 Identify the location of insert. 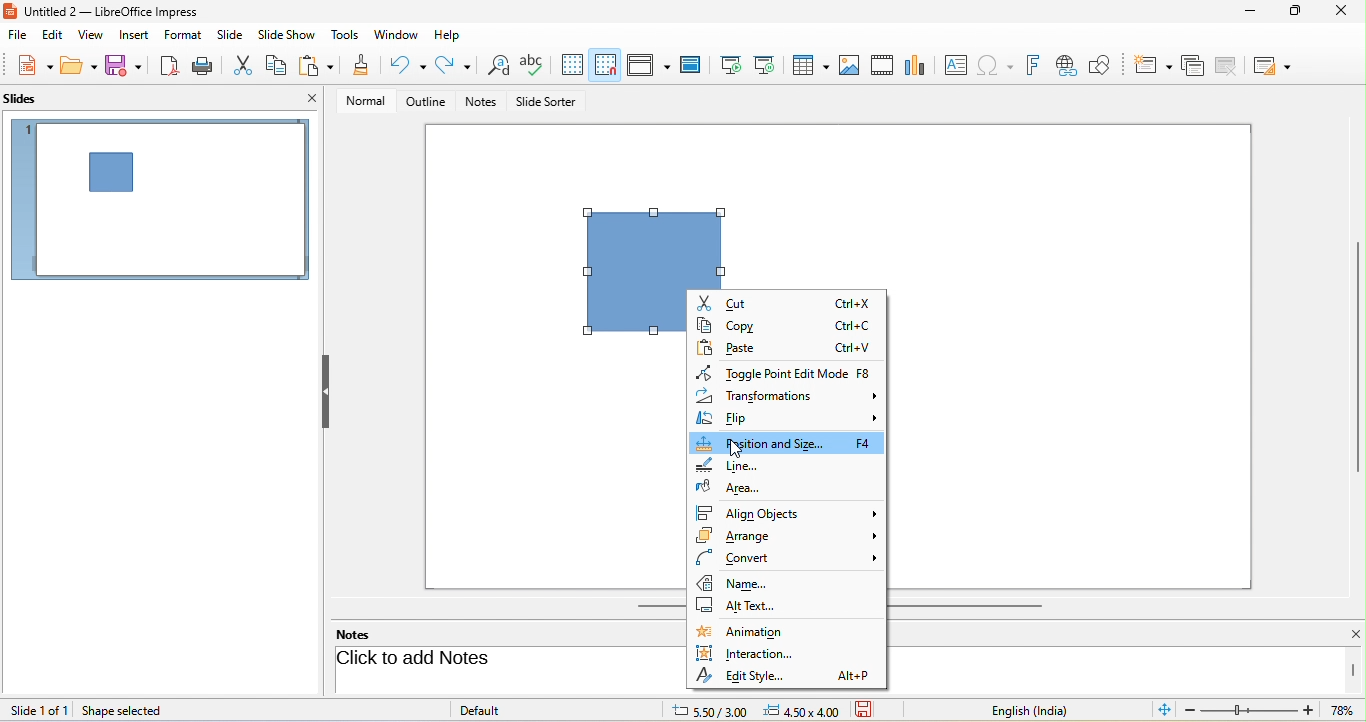
(132, 35).